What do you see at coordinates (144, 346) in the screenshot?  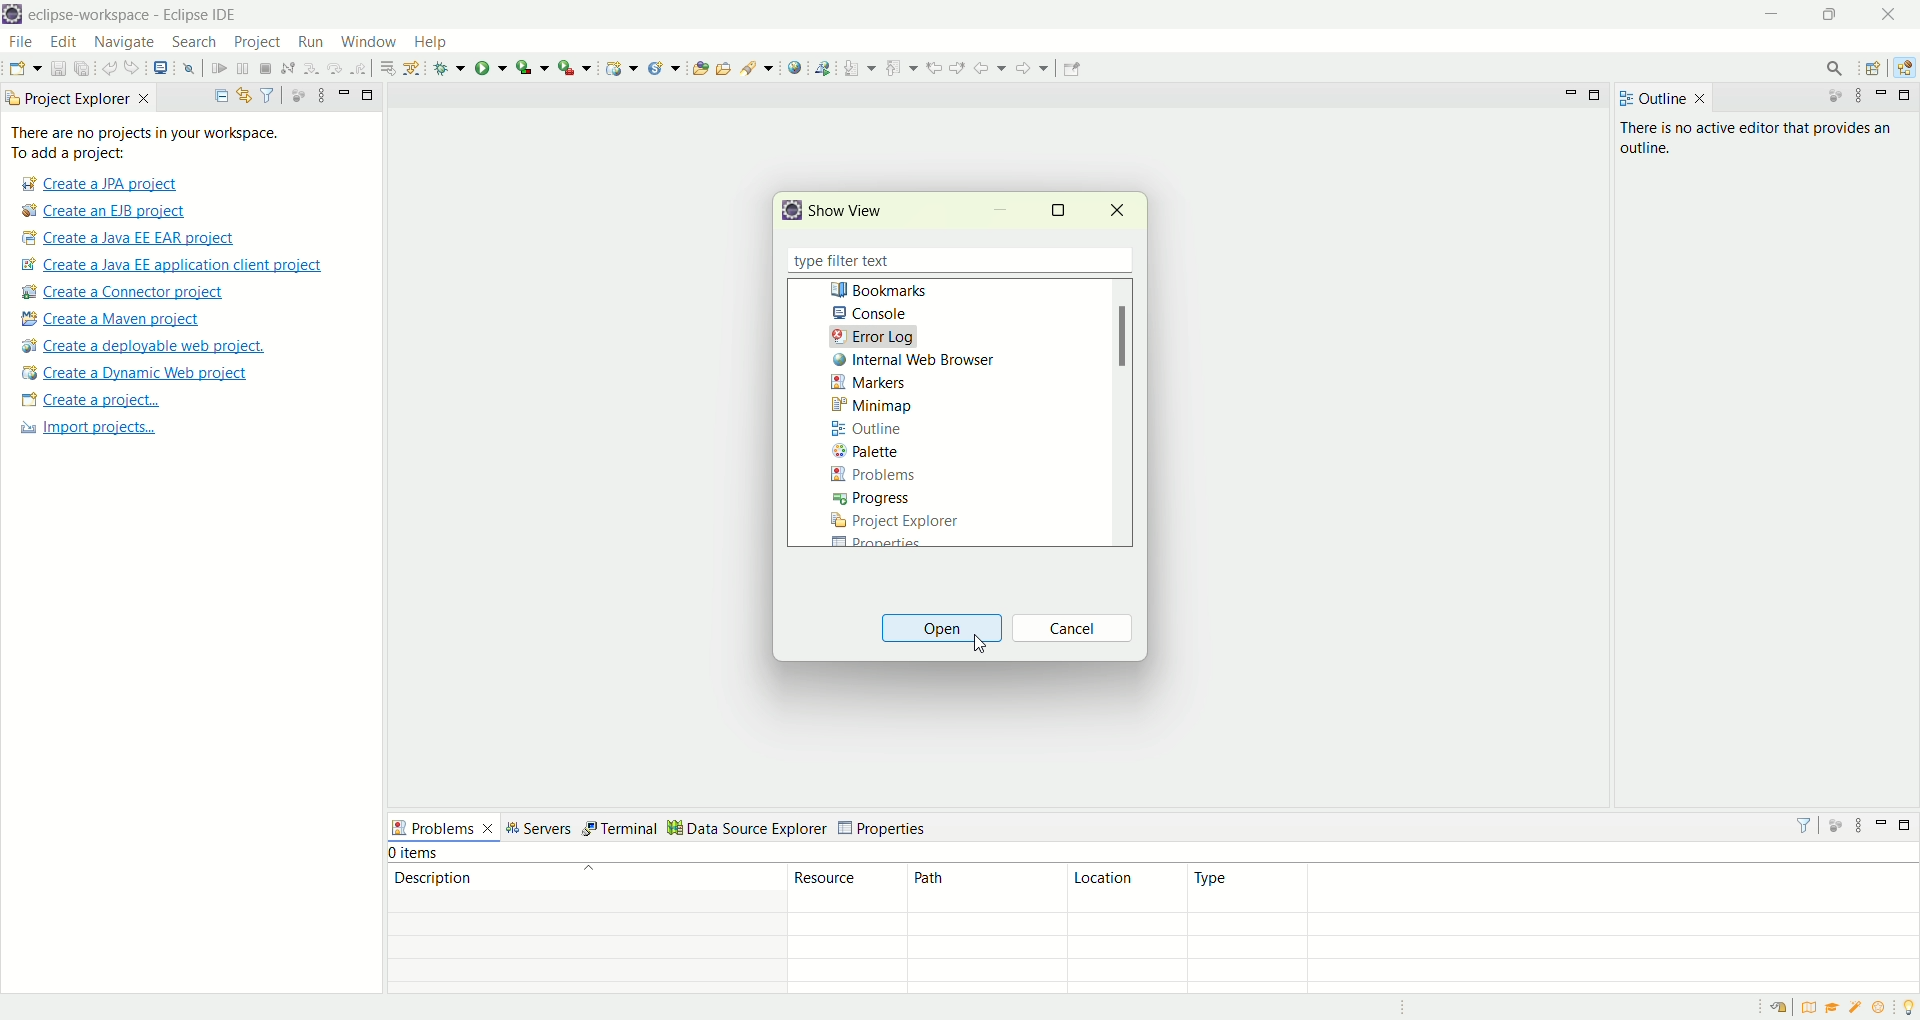 I see `create a deployable web project` at bounding box center [144, 346].